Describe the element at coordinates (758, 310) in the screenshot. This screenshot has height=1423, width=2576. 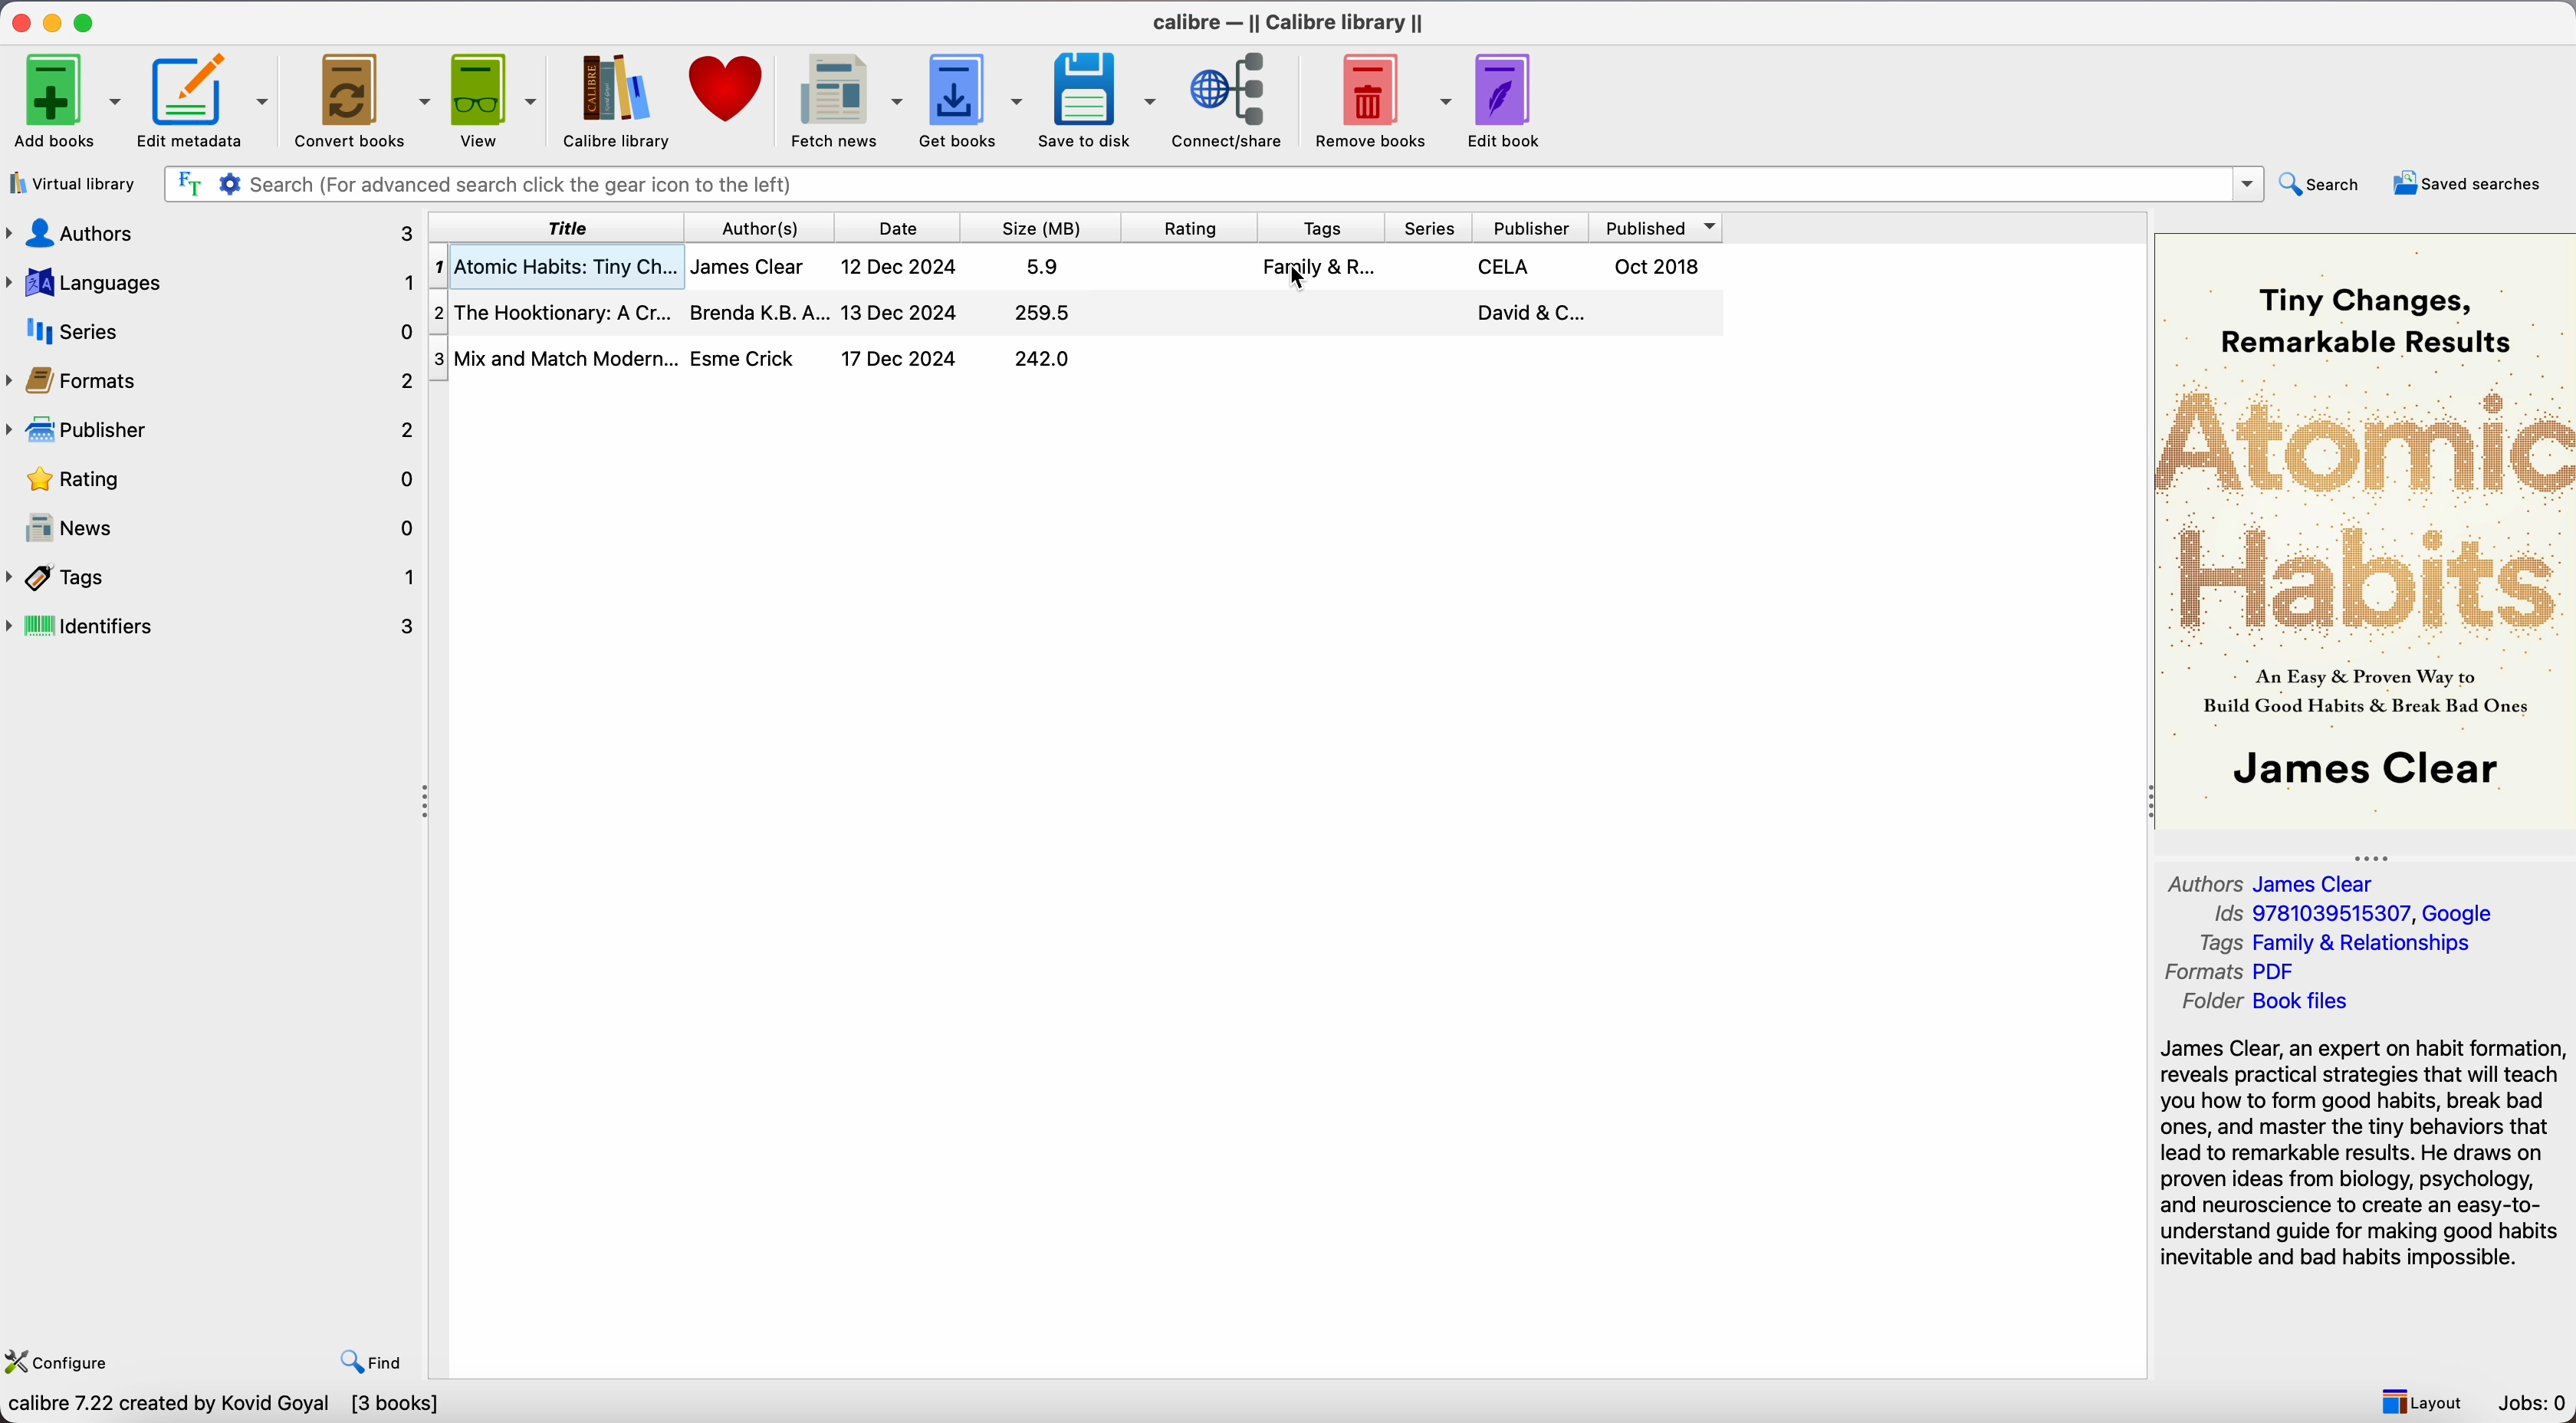
I see `Brenda K.B.A...` at that location.